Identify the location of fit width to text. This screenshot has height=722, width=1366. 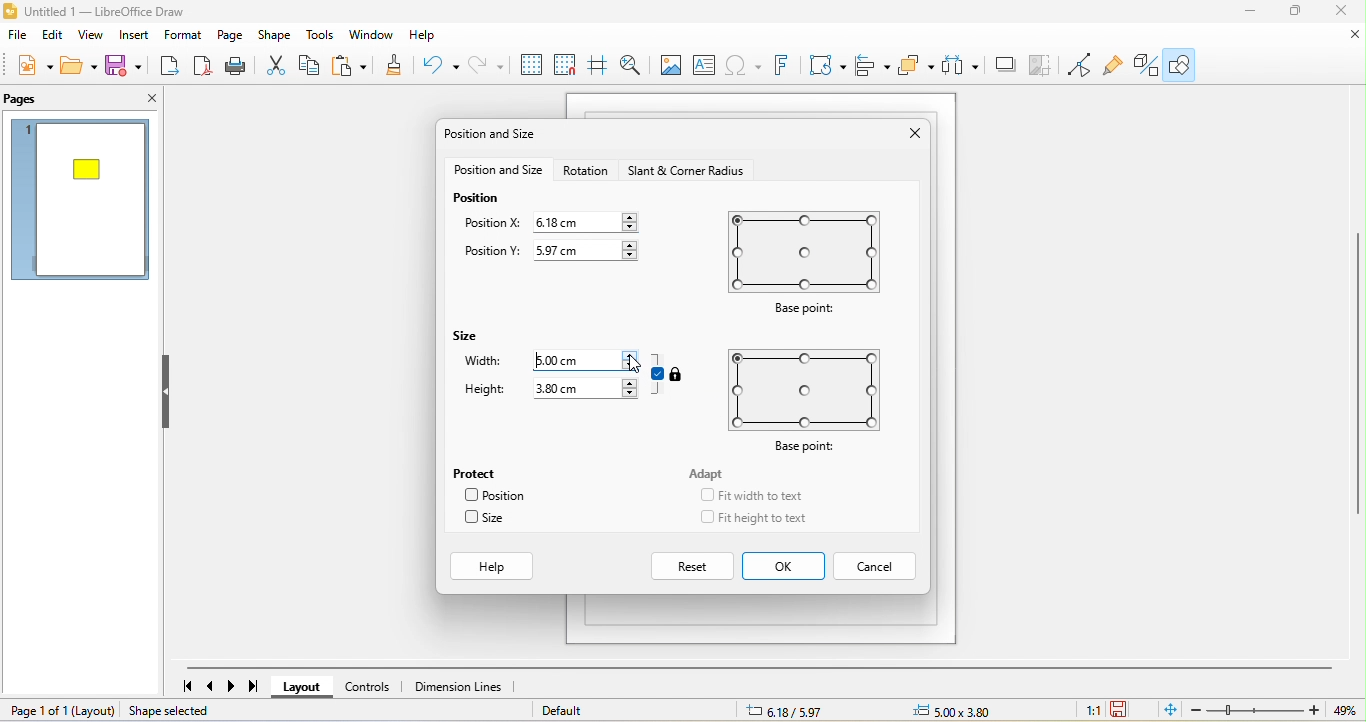
(753, 496).